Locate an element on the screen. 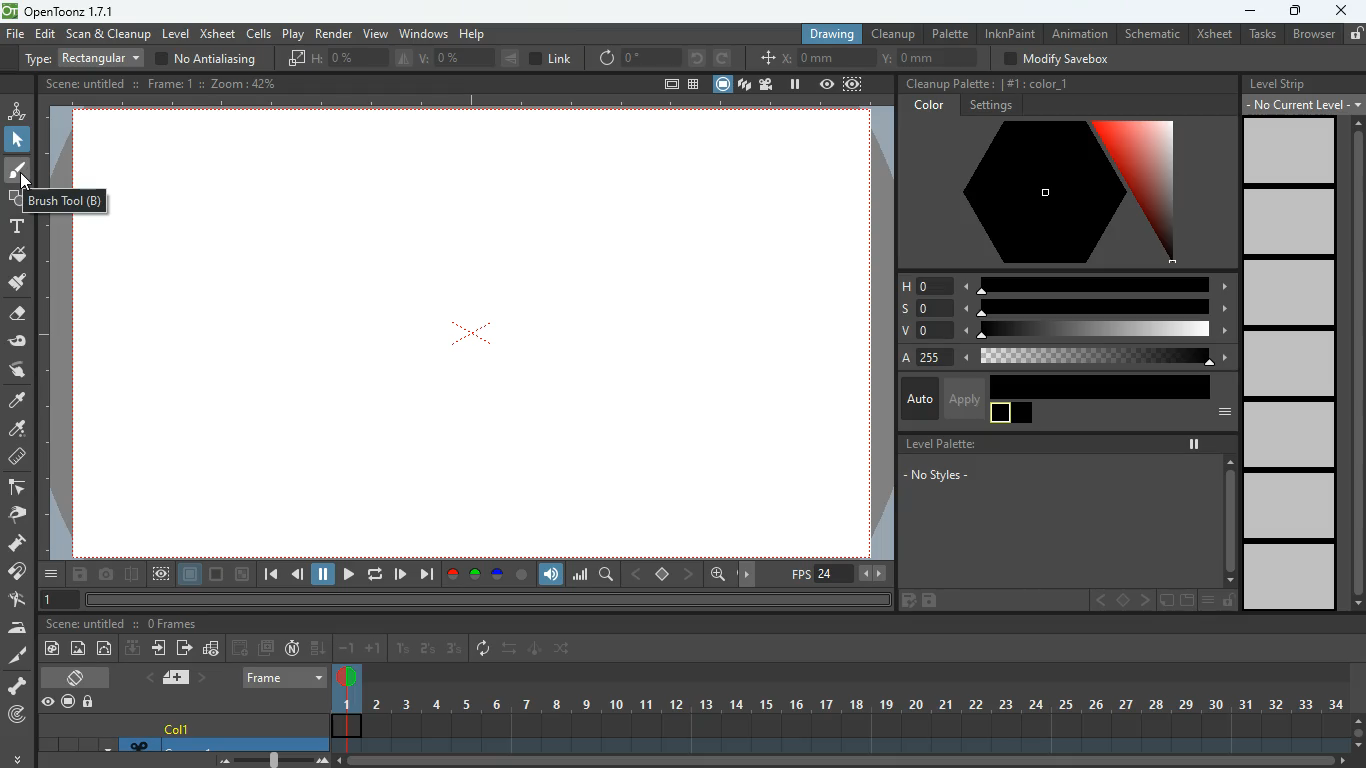 Image resolution: width=1366 pixels, height=768 pixels. menu is located at coordinates (53, 574).